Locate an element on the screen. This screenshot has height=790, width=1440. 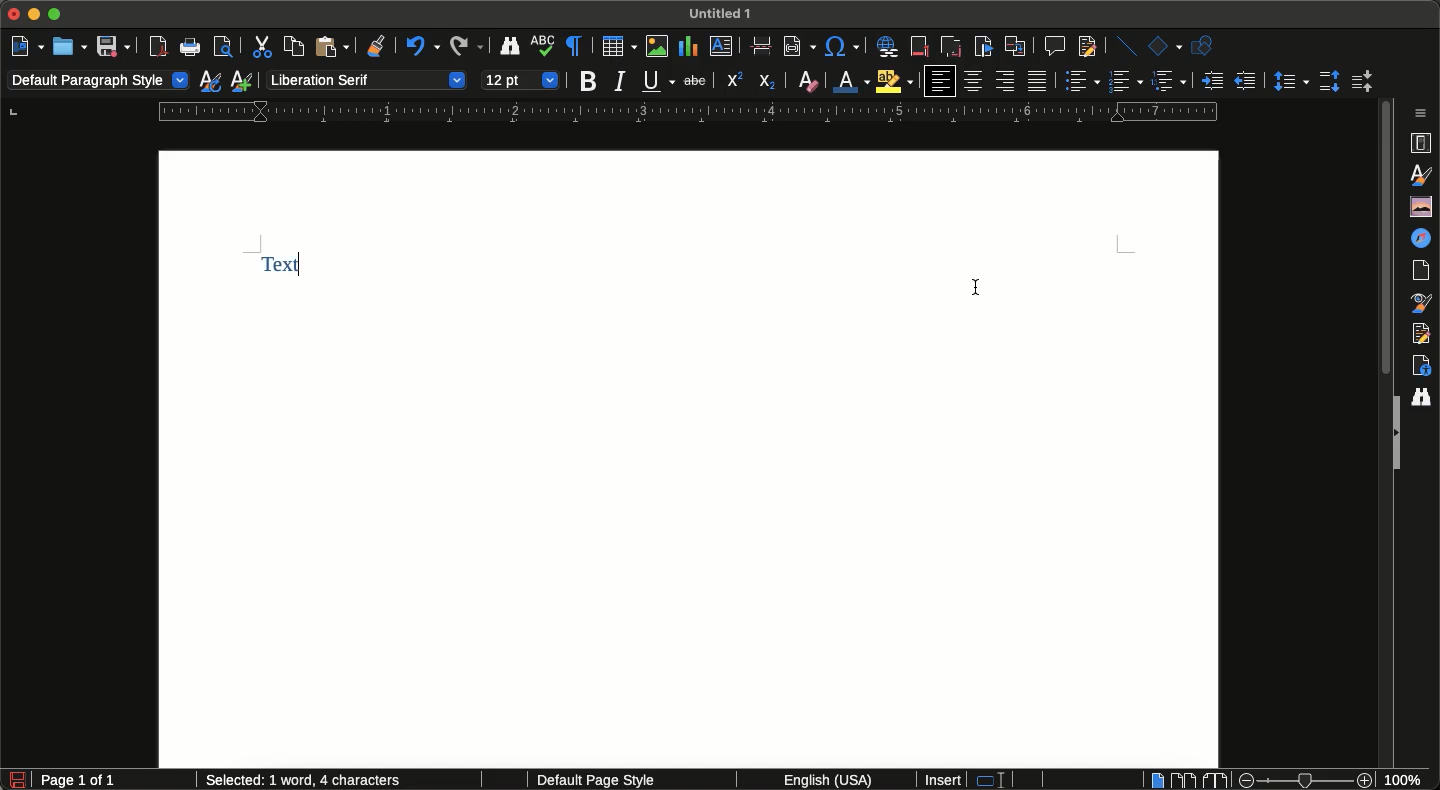
Show track changes functions is located at coordinates (1085, 47).